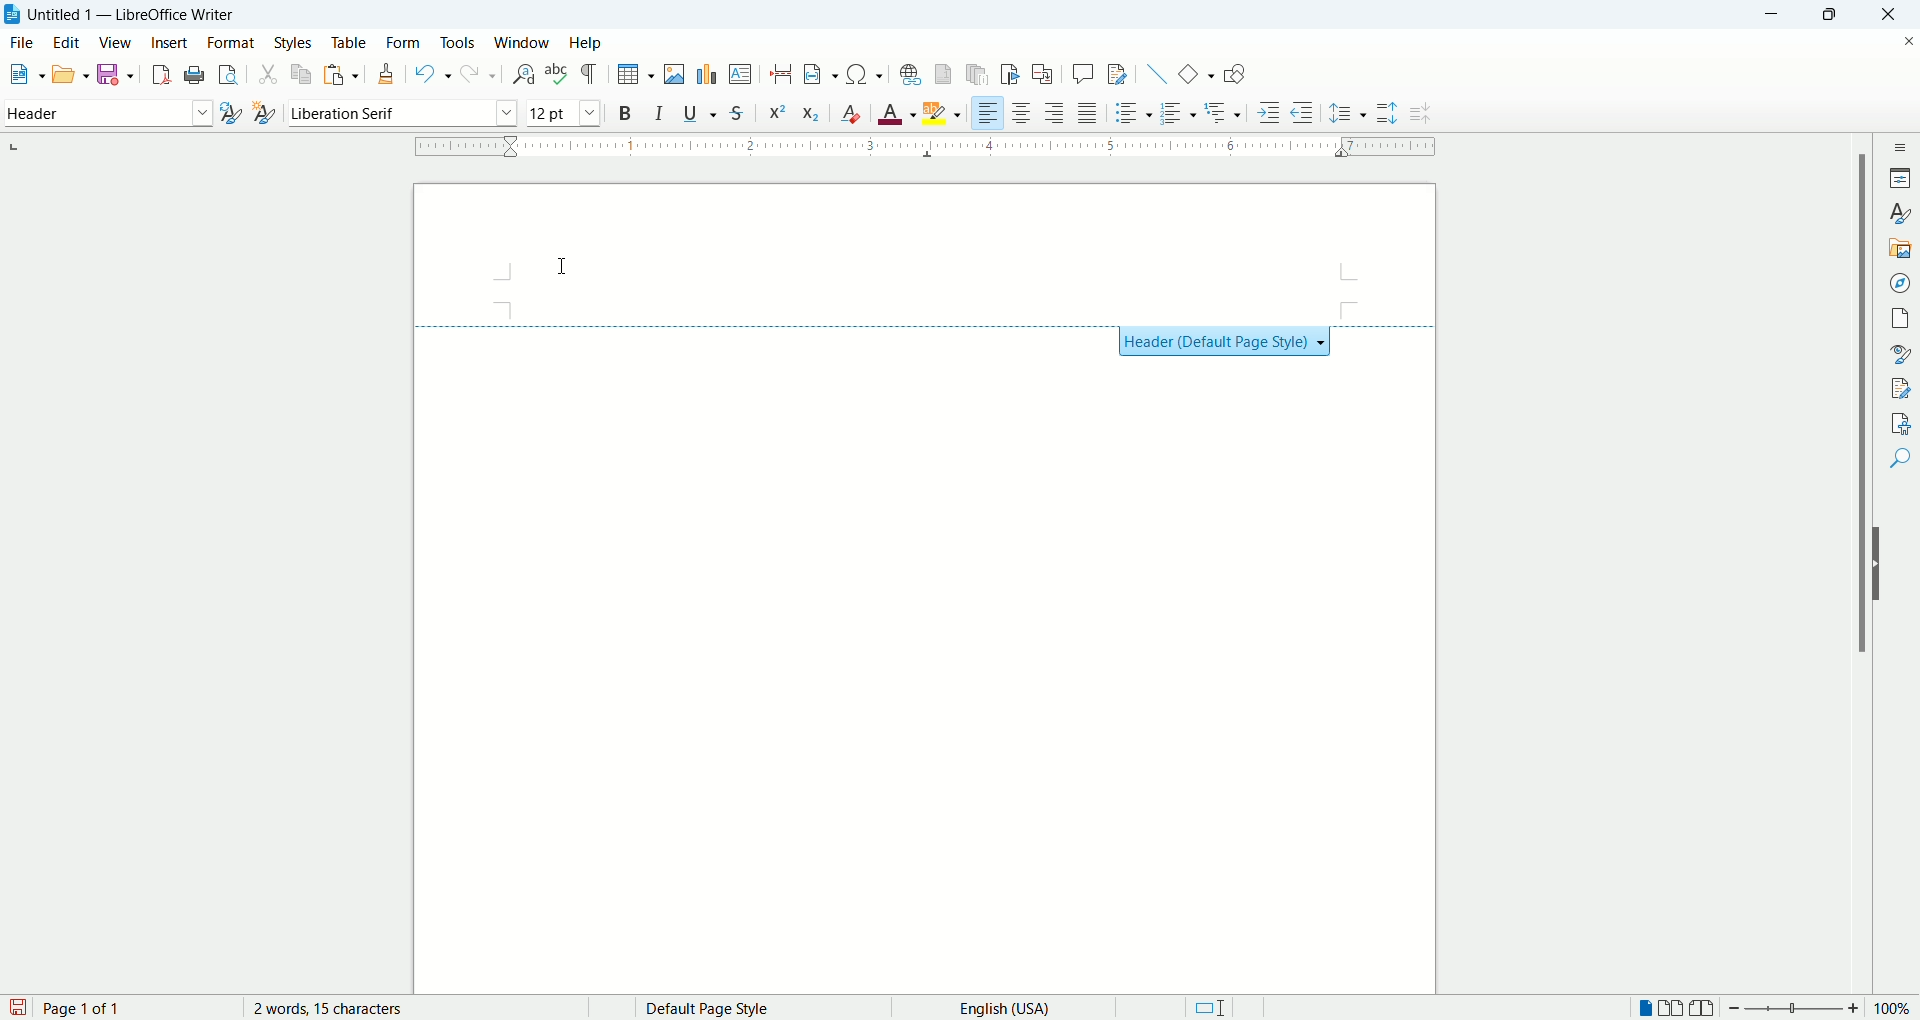  Describe the element at coordinates (20, 74) in the screenshot. I see `new` at that location.